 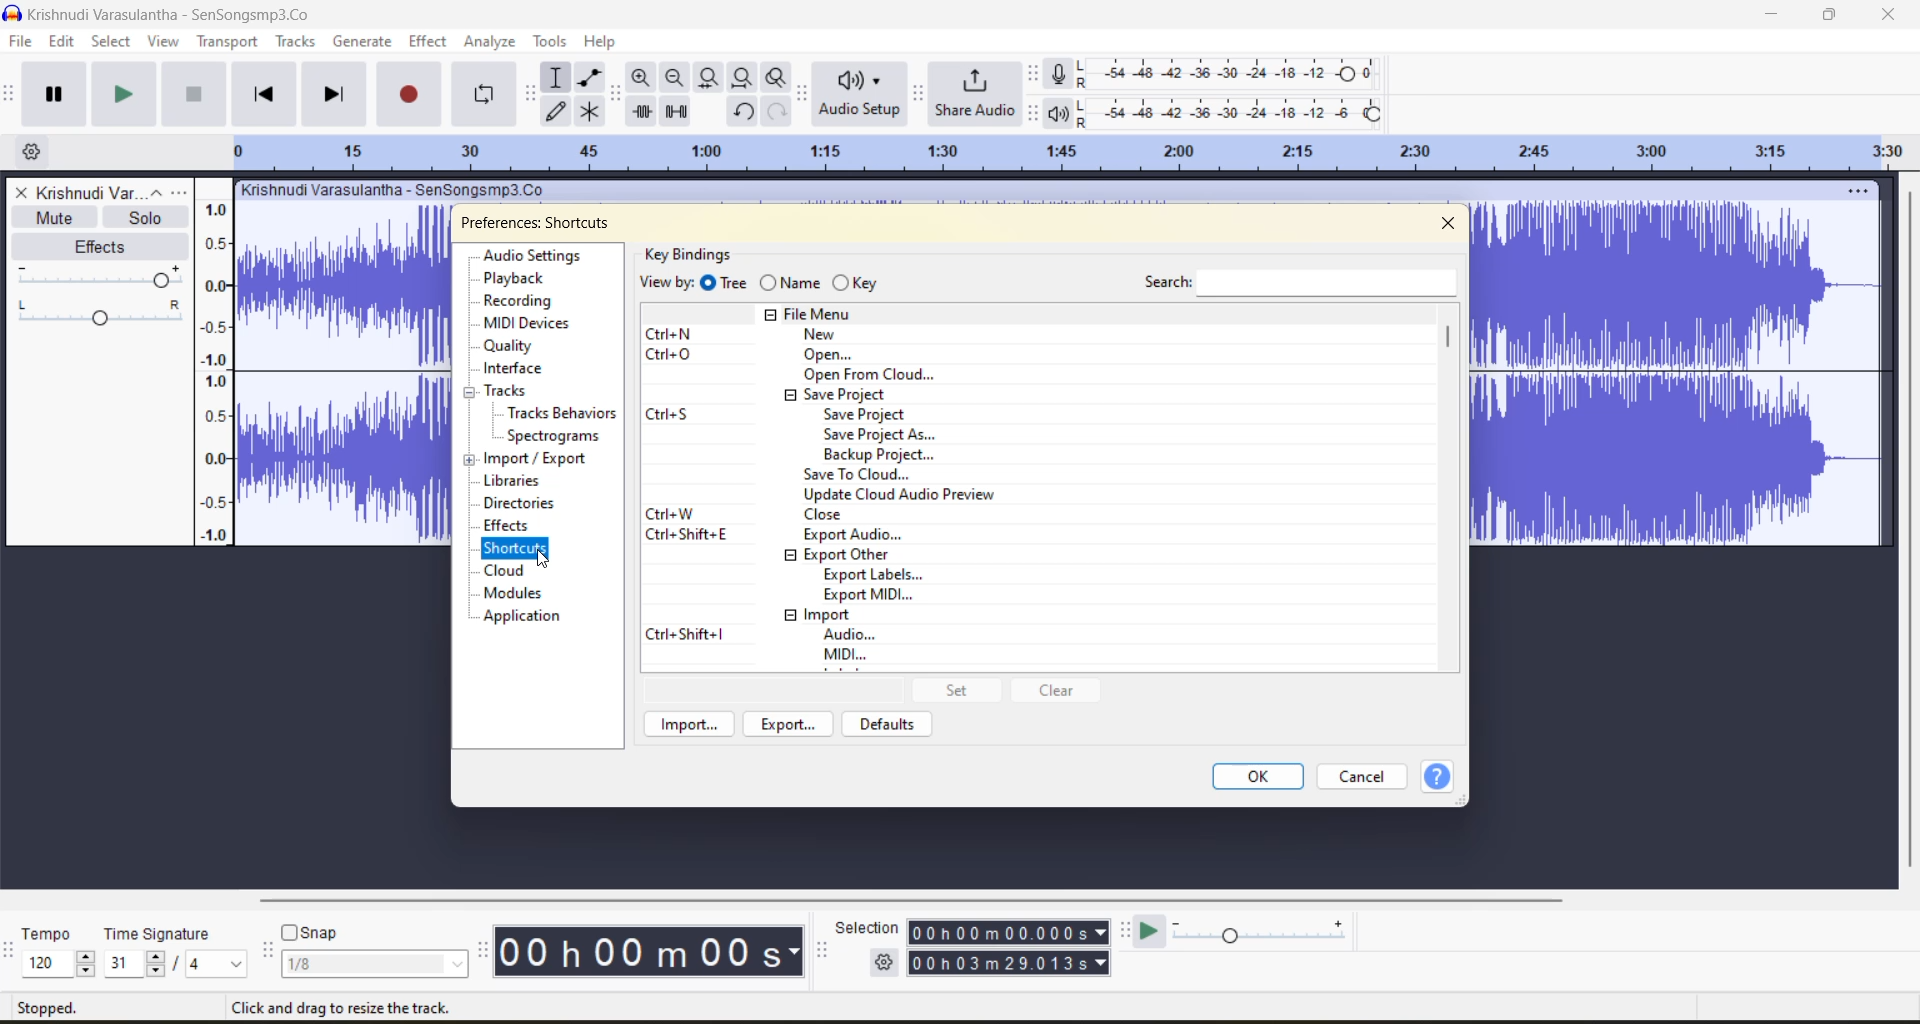 What do you see at coordinates (558, 111) in the screenshot?
I see `draw tool` at bounding box center [558, 111].